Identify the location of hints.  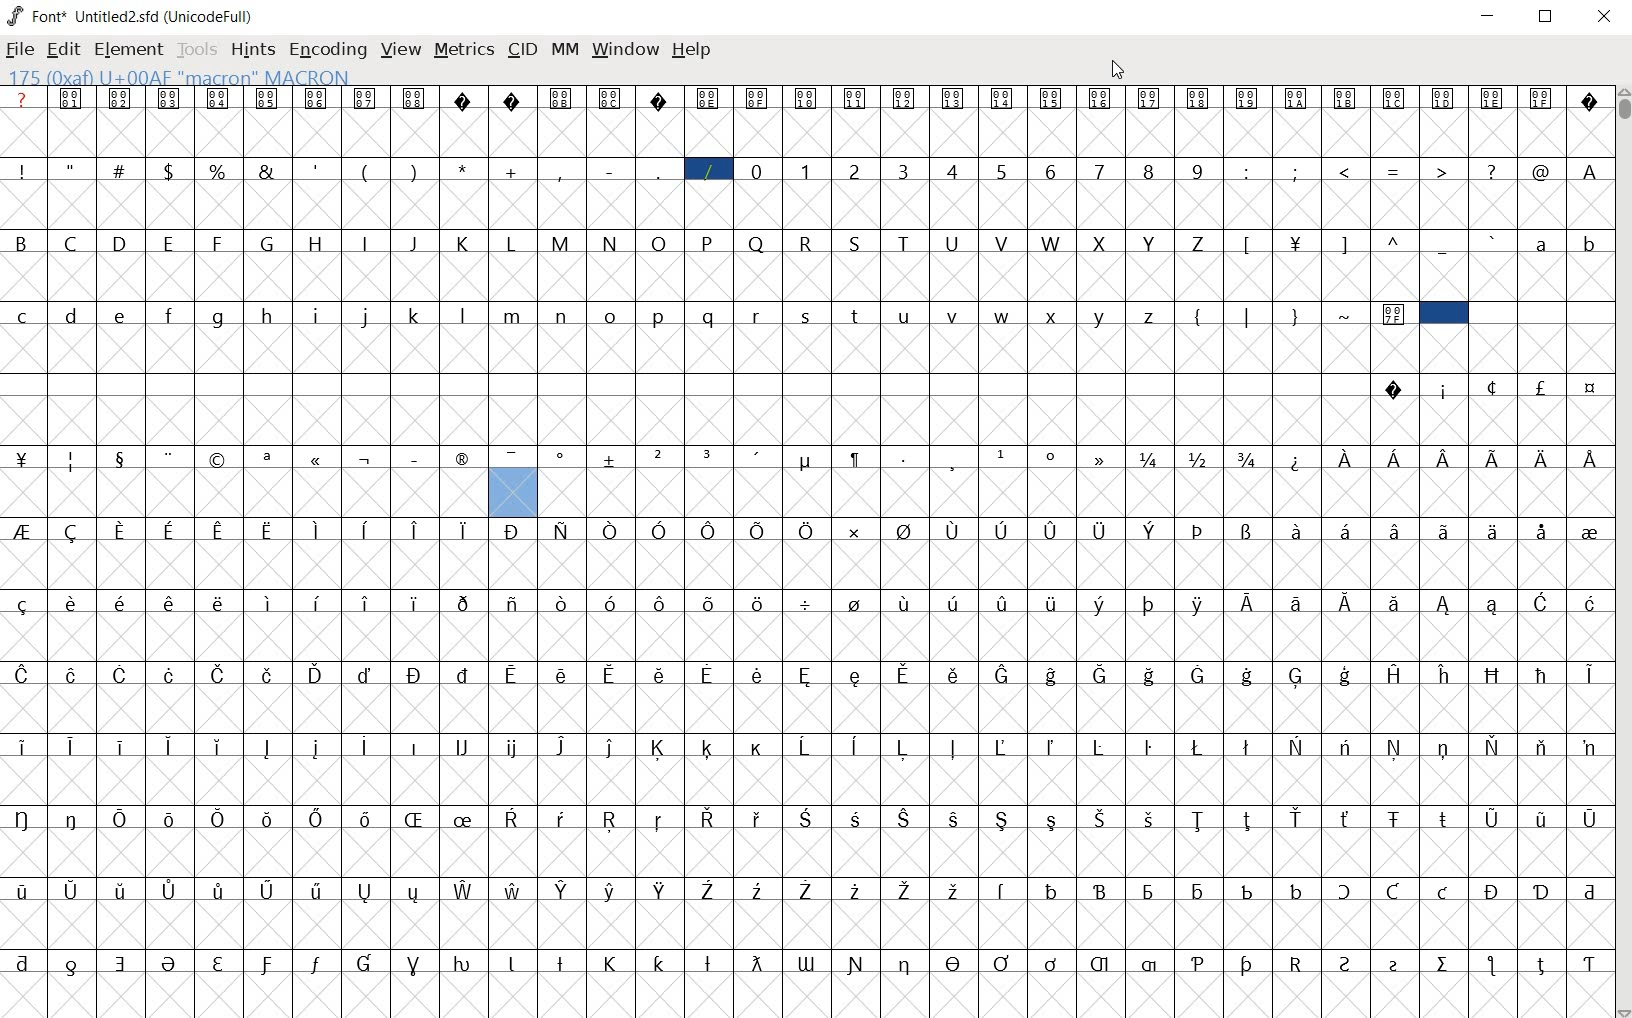
(253, 51).